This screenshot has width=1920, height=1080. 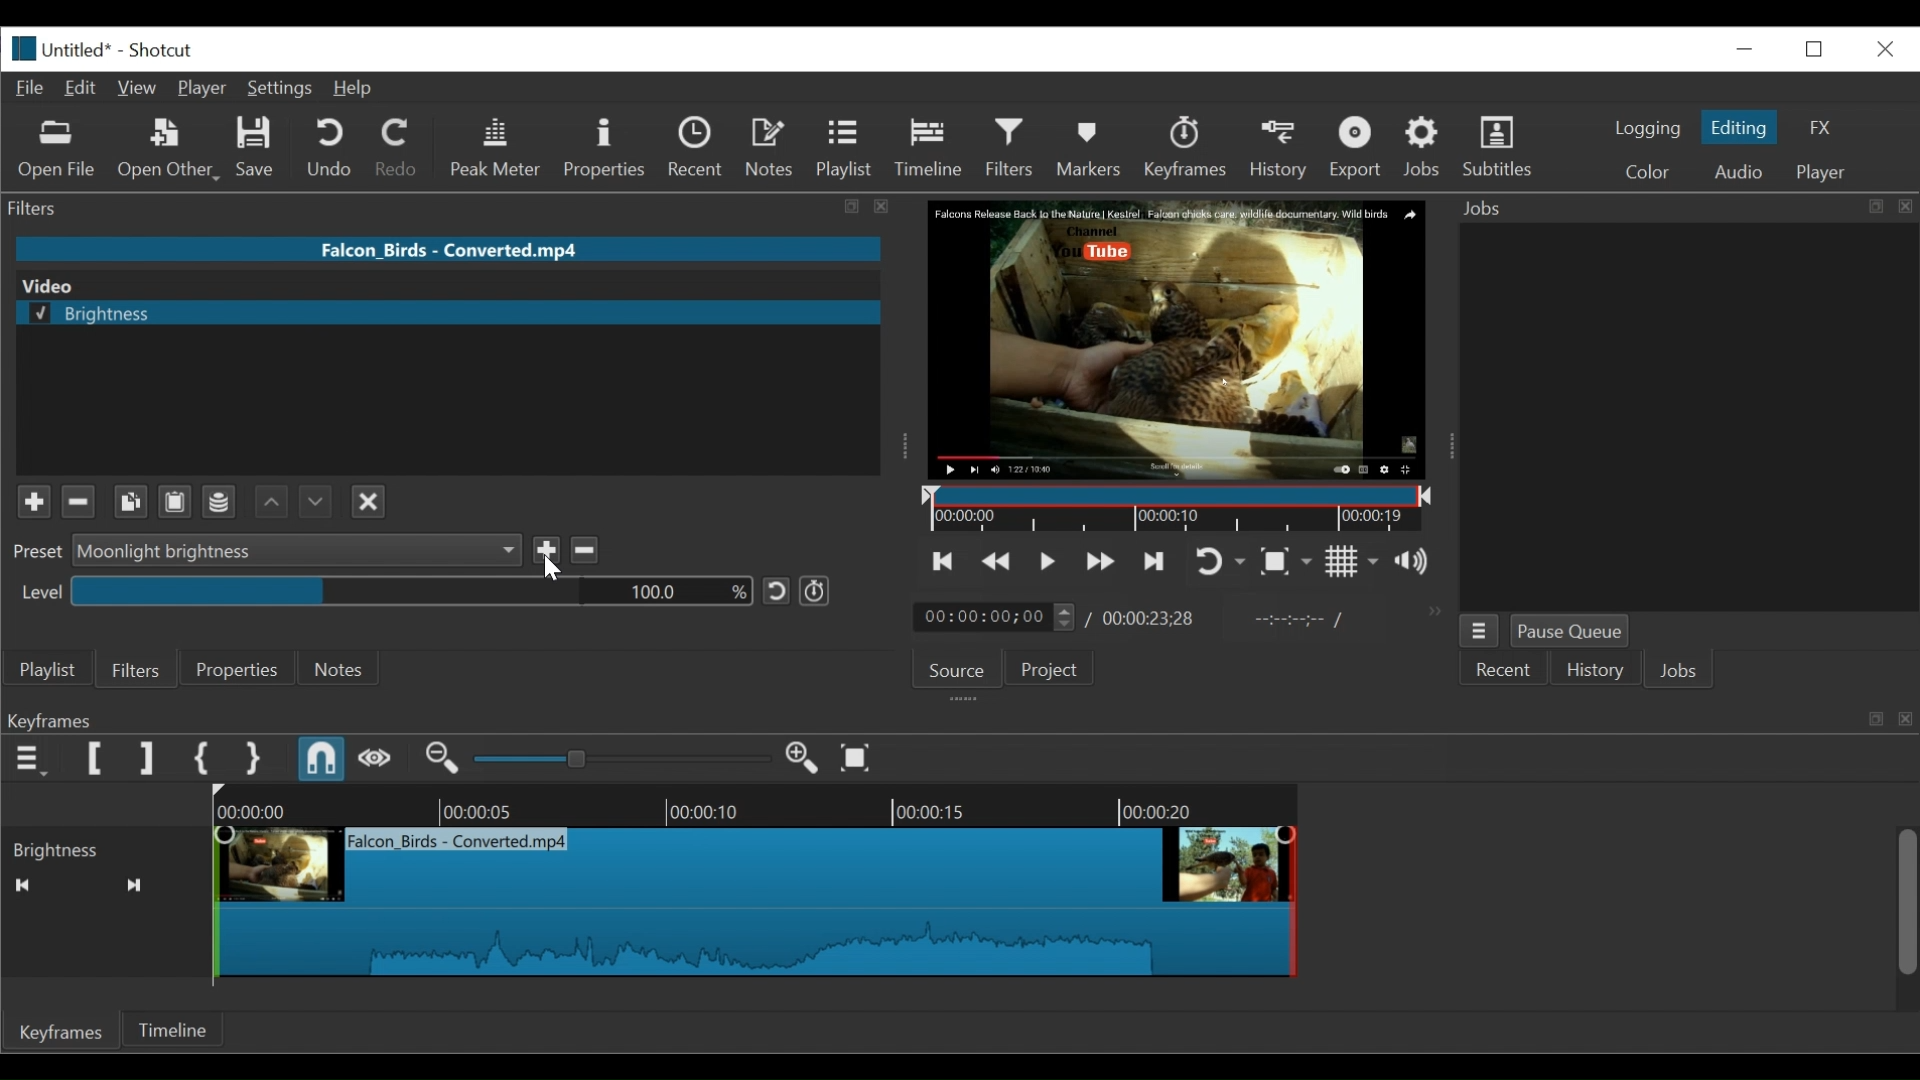 What do you see at coordinates (944, 560) in the screenshot?
I see `Skip to the previous point` at bounding box center [944, 560].